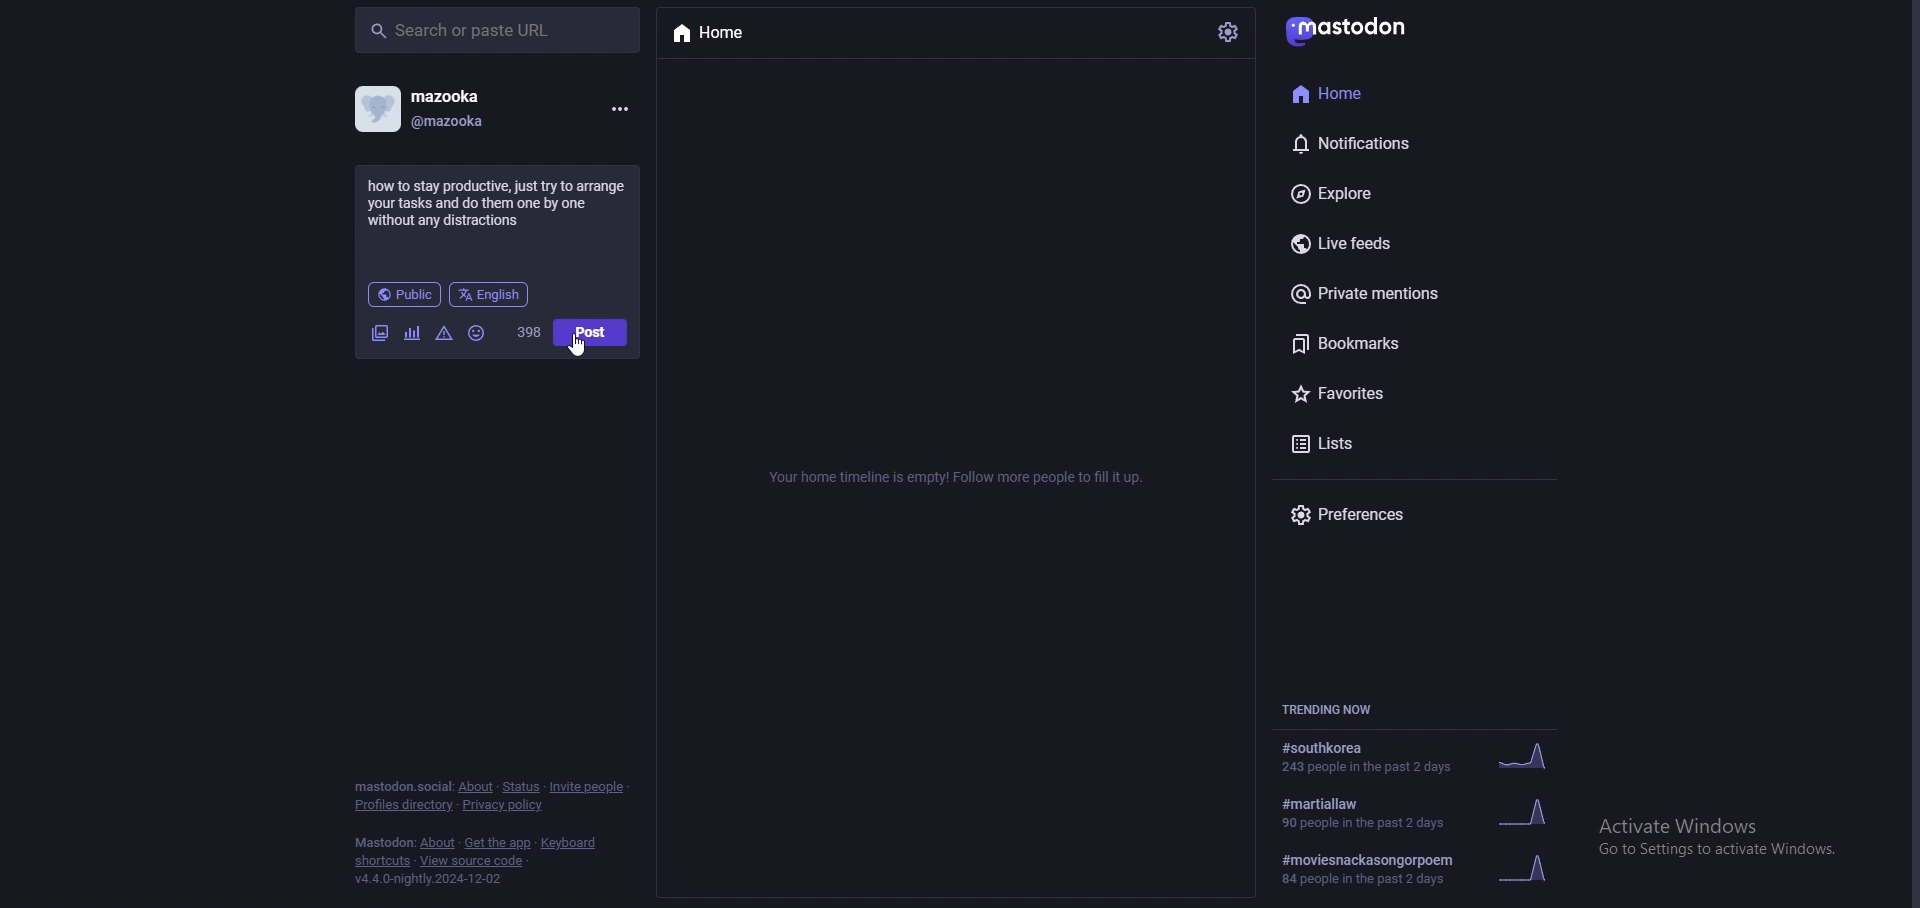 The height and width of the screenshot is (908, 1920). I want to click on profiles directory, so click(405, 805).